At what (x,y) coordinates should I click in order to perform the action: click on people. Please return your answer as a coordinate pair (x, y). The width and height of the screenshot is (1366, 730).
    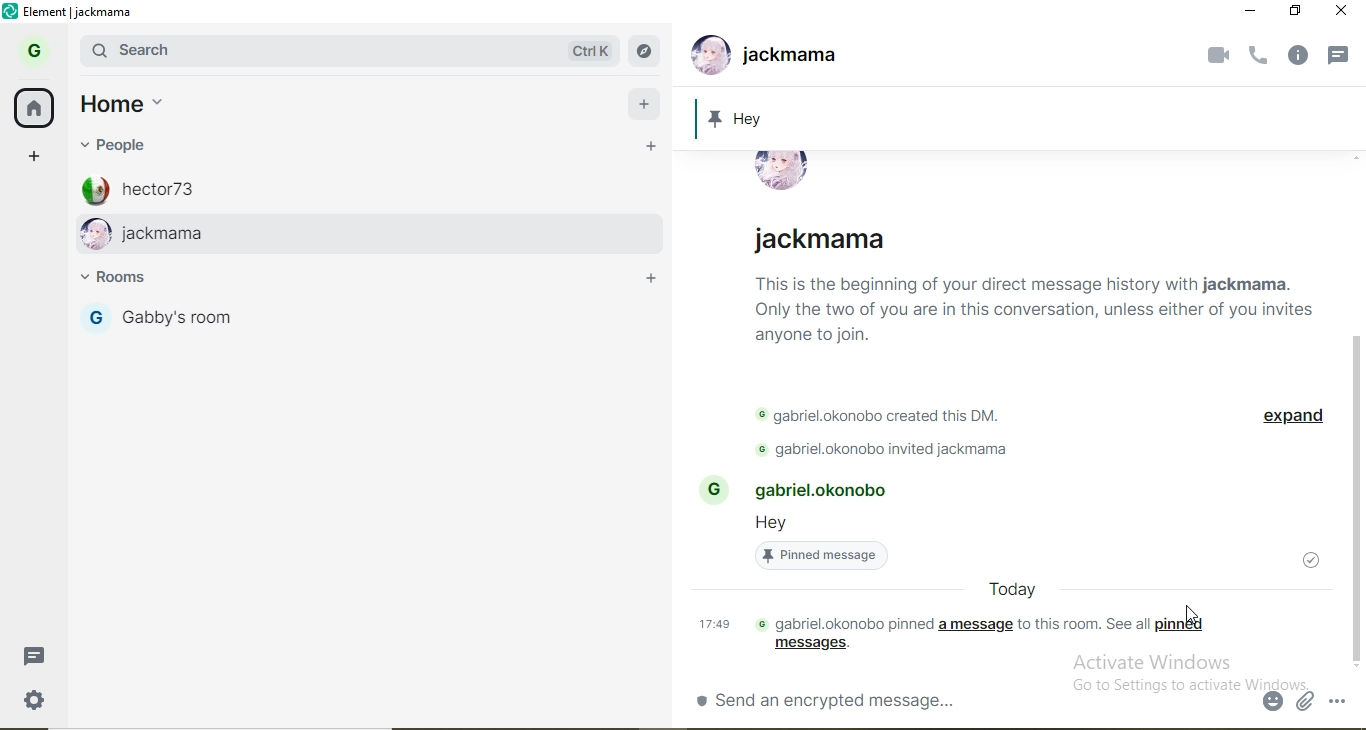
    Looking at the image, I should click on (118, 144).